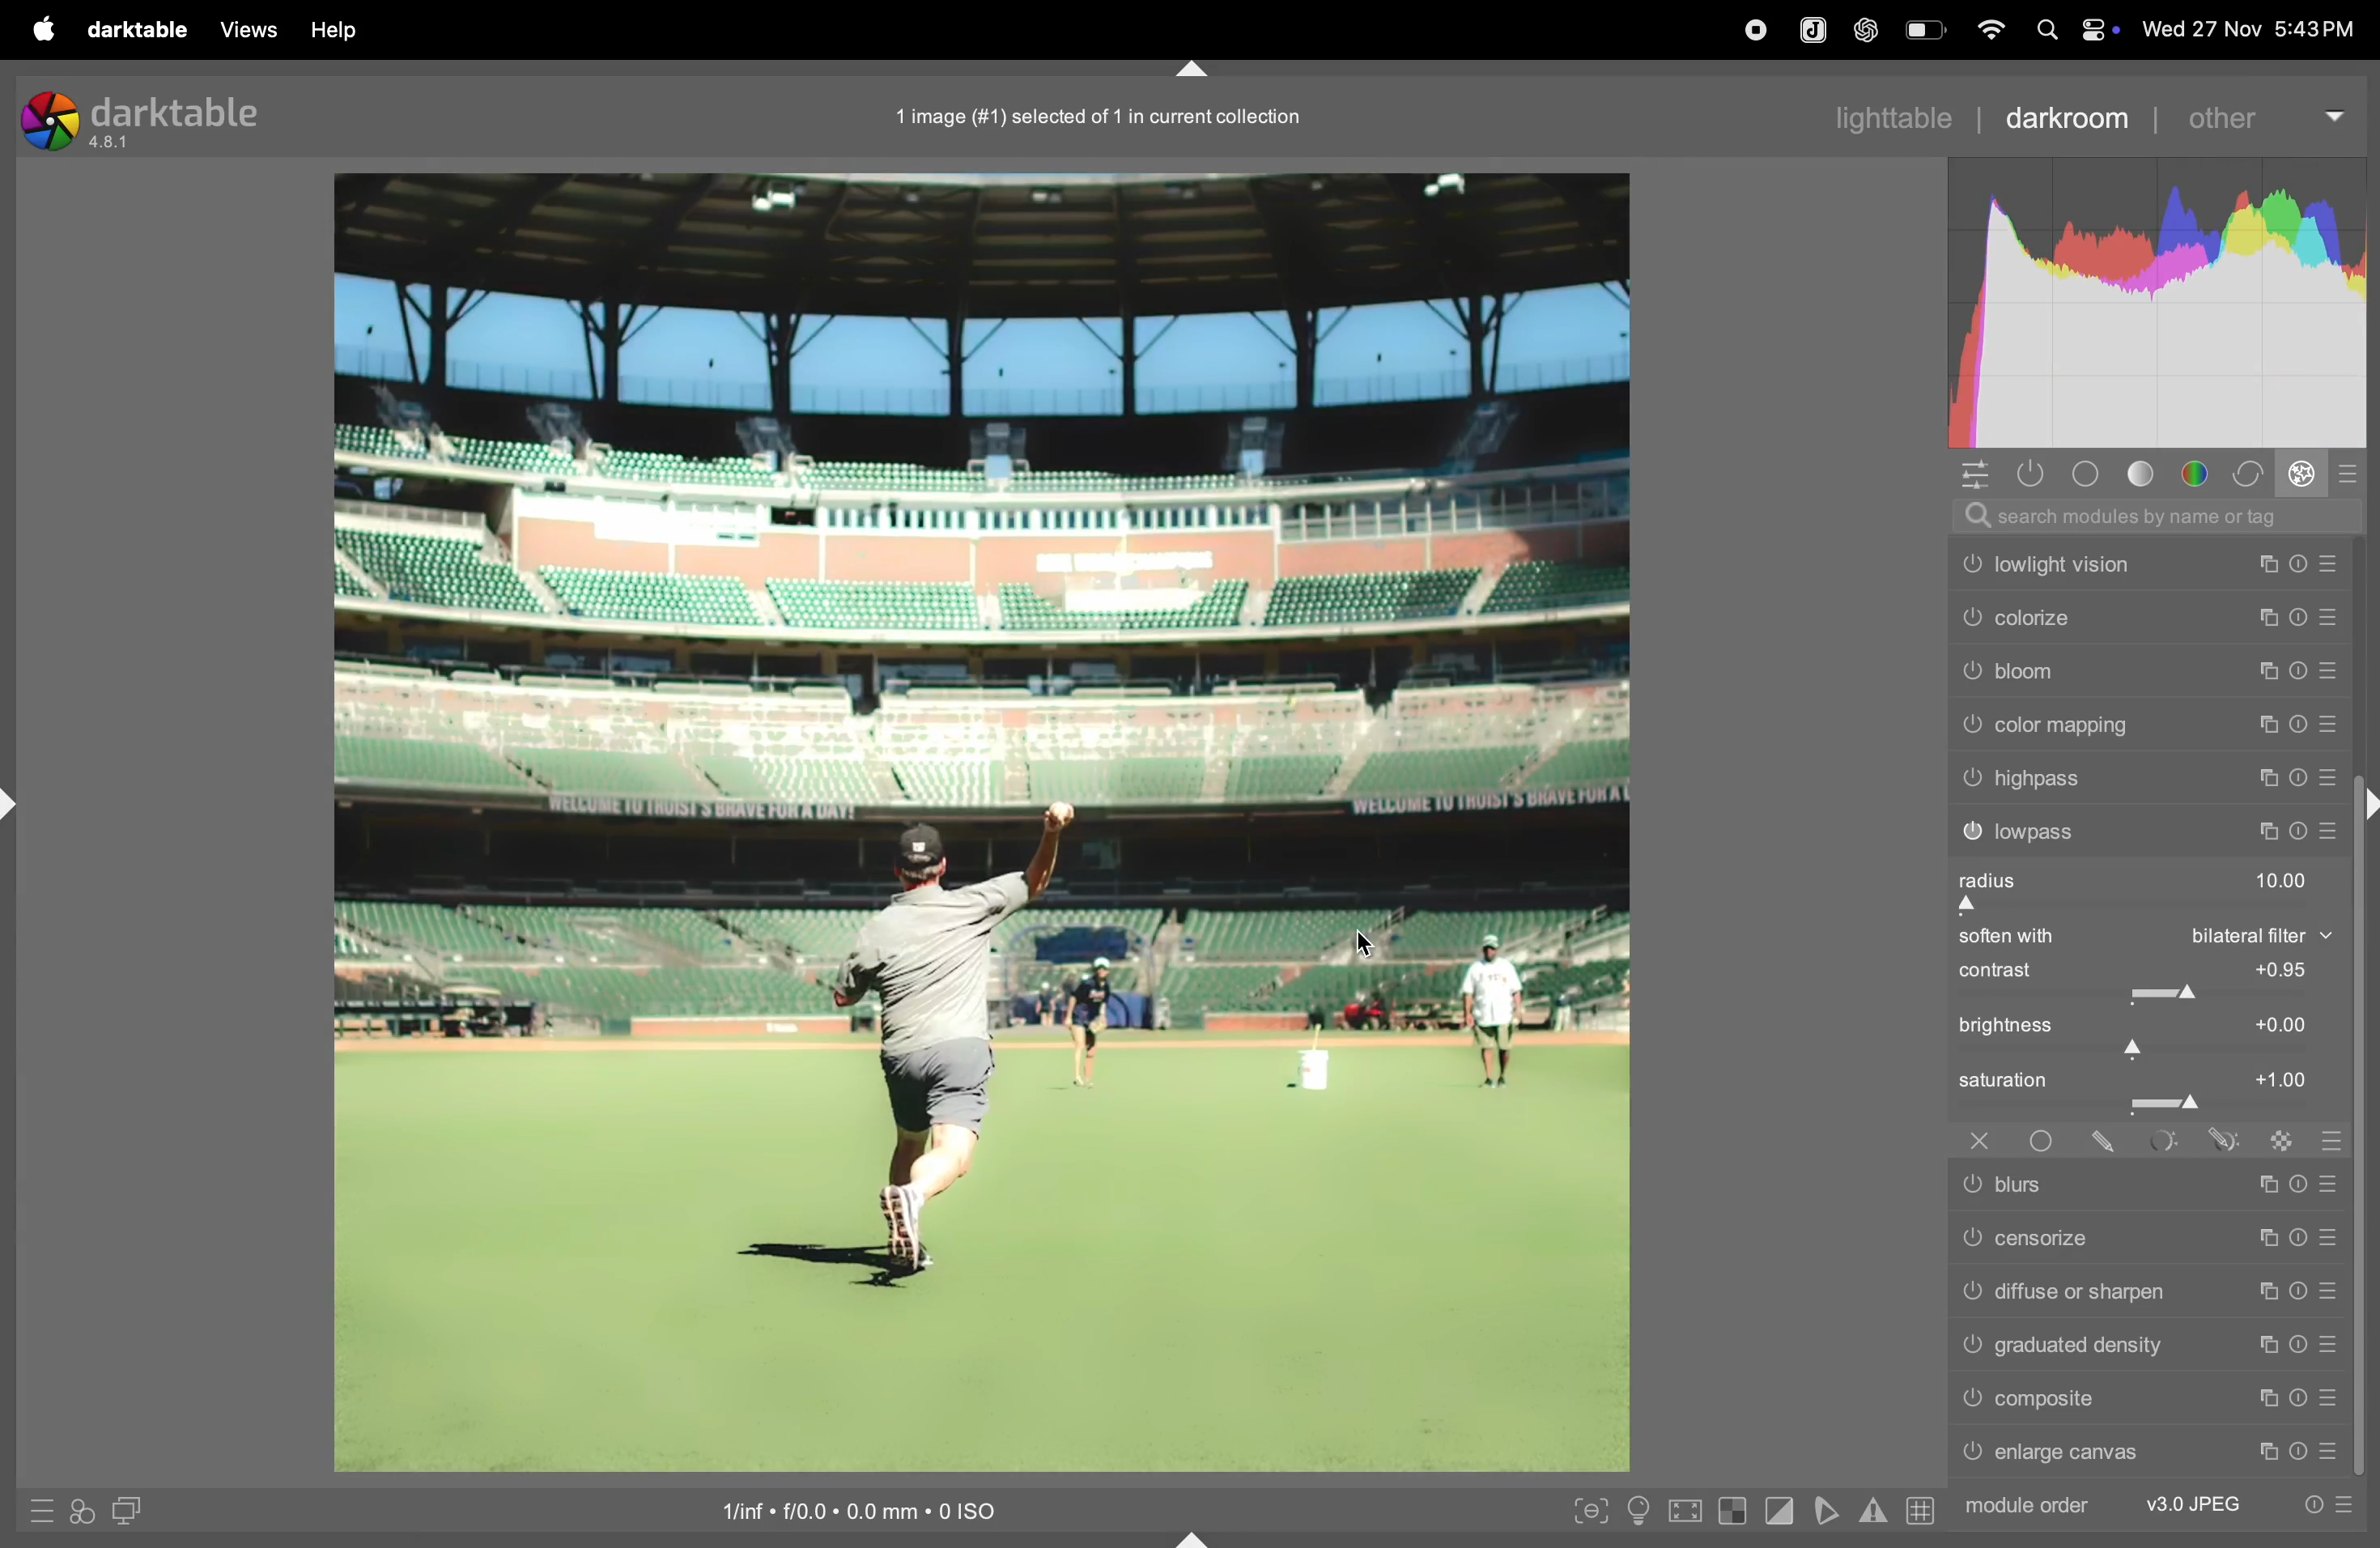 Image resolution: width=2380 pixels, height=1548 pixels. I want to click on radius, so click(2137, 889).